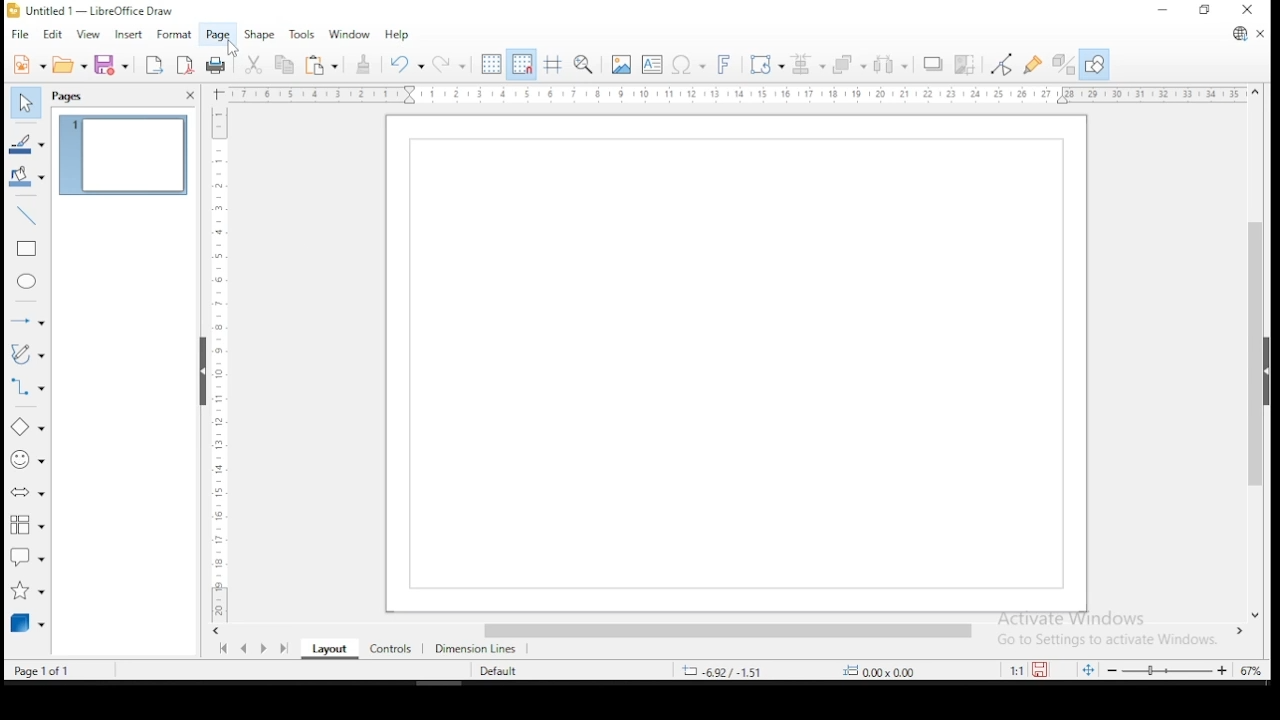 The image size is (1280, 720). What do you see at coordinates (186, 96) in the screenshot?
I see `close pane` at bounding box center [186, 96].